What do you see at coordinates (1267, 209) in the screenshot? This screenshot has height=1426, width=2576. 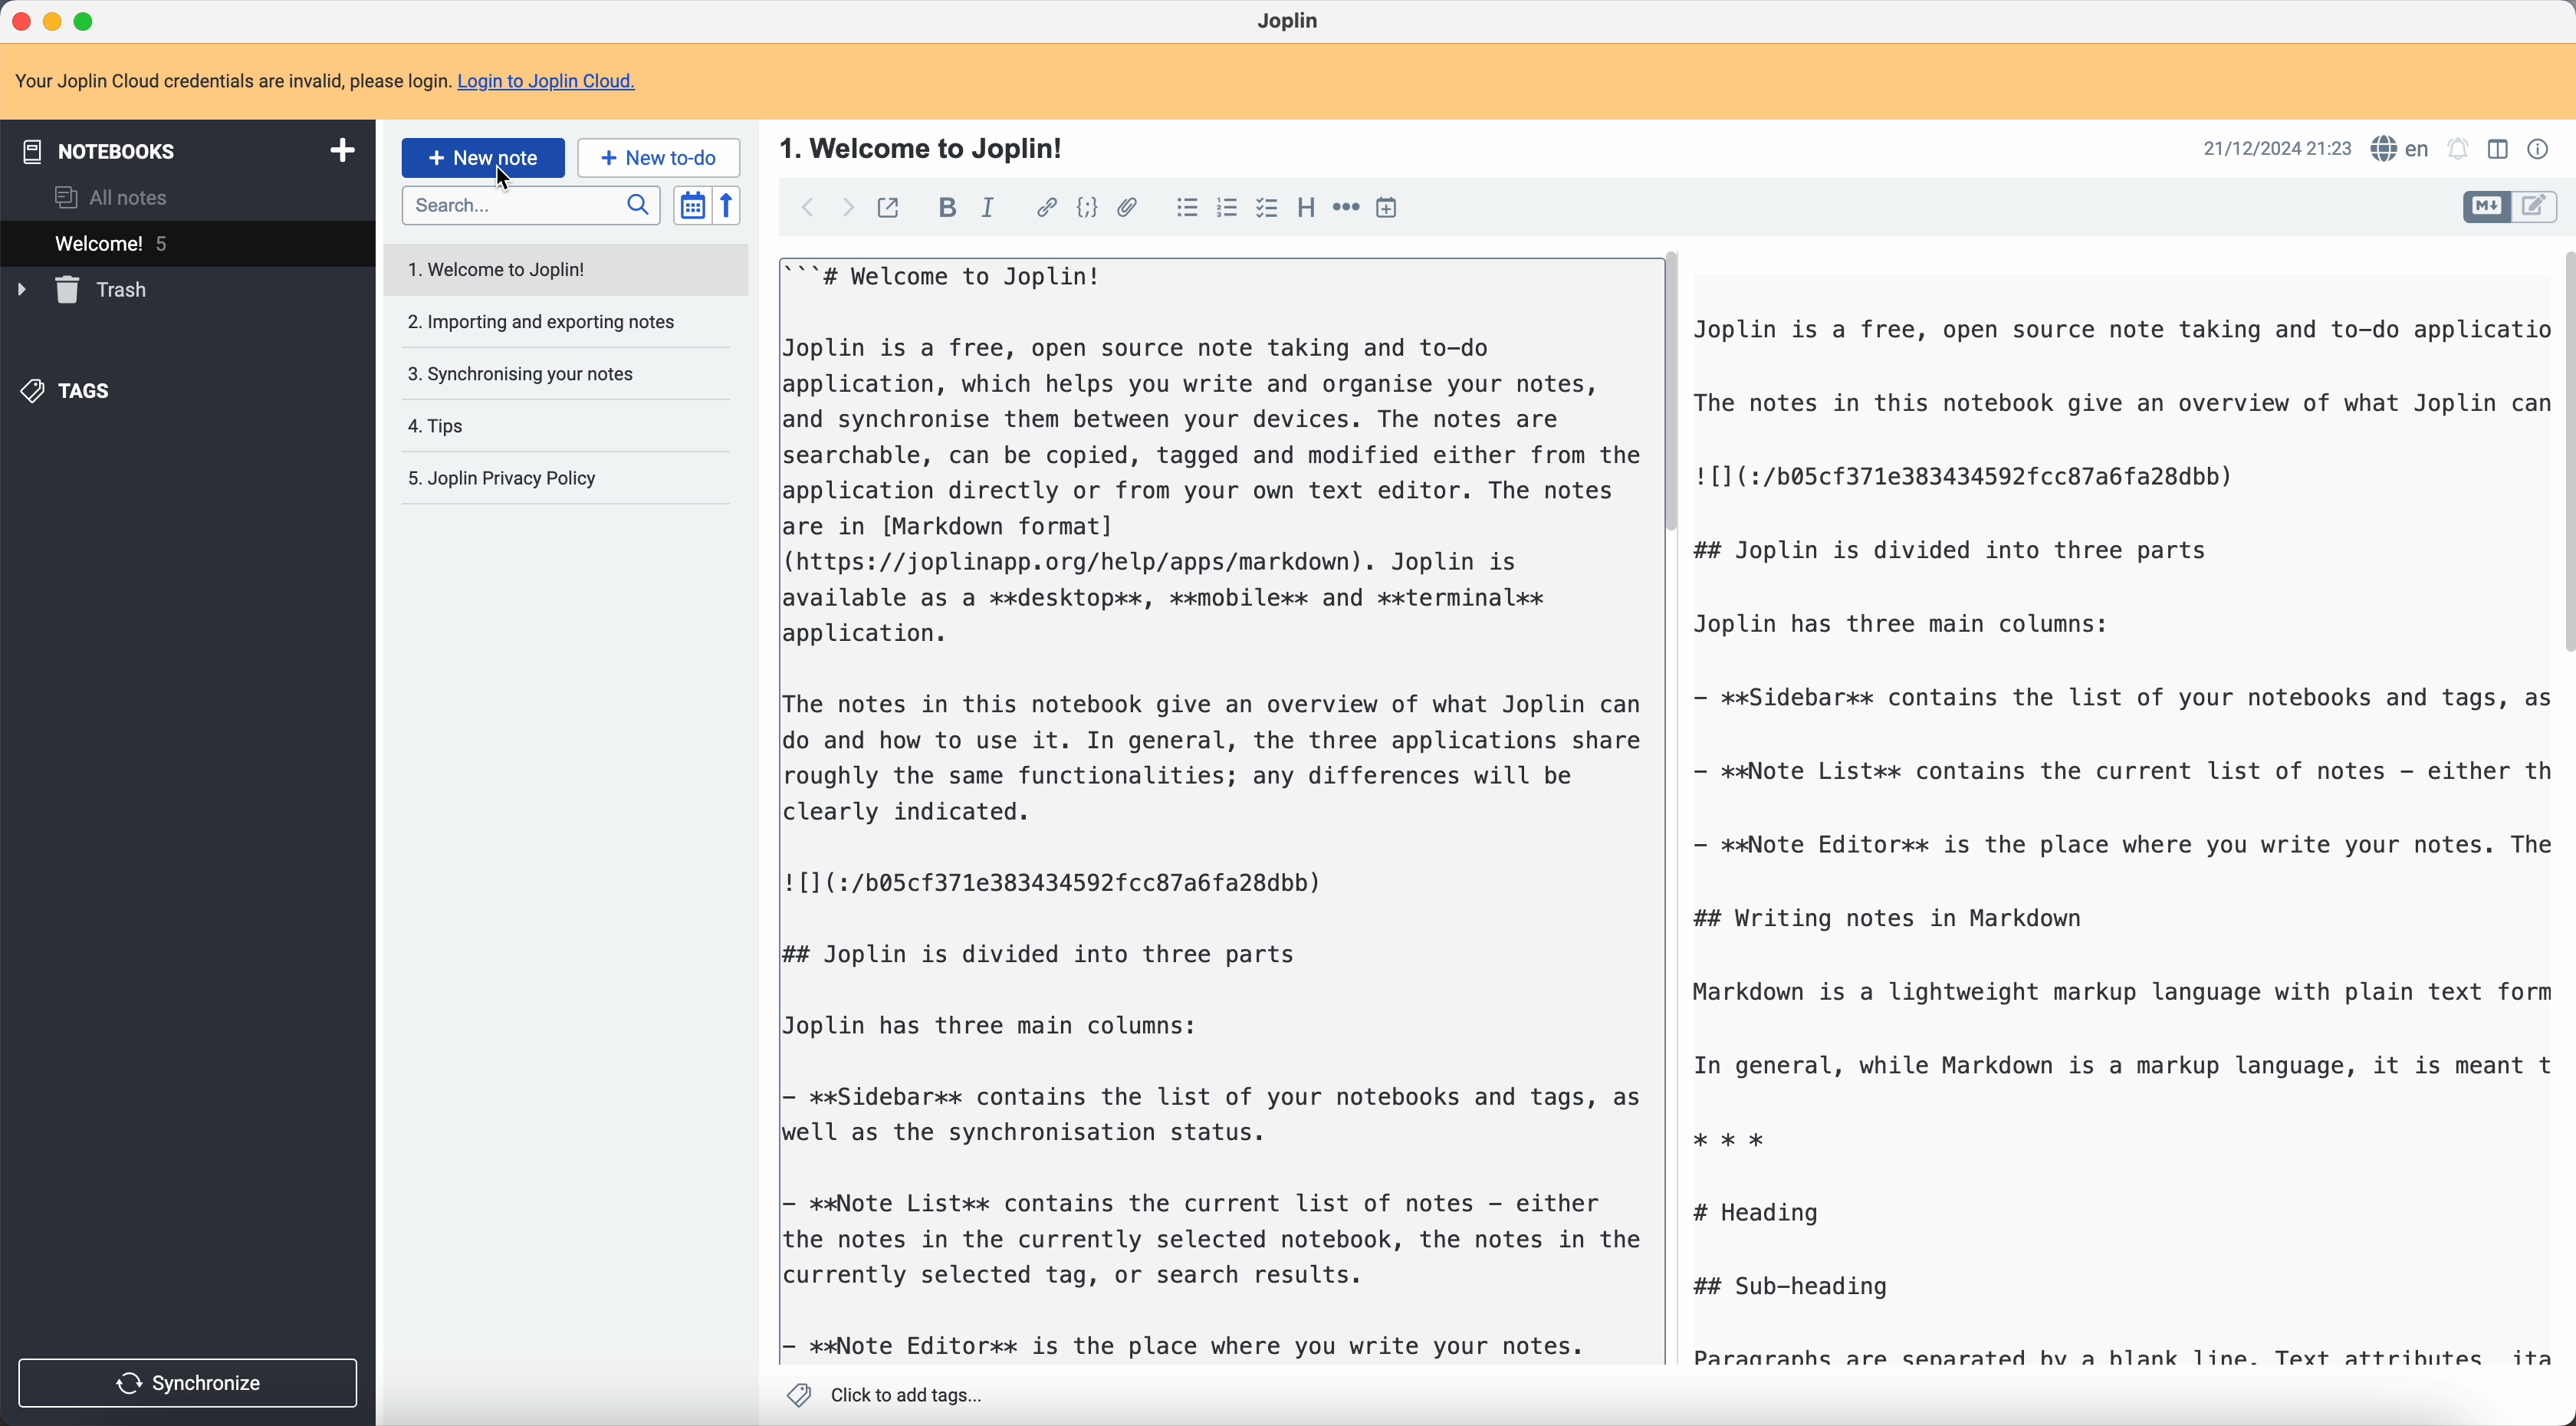 I see `check list` at bounding box center [1267, 209].